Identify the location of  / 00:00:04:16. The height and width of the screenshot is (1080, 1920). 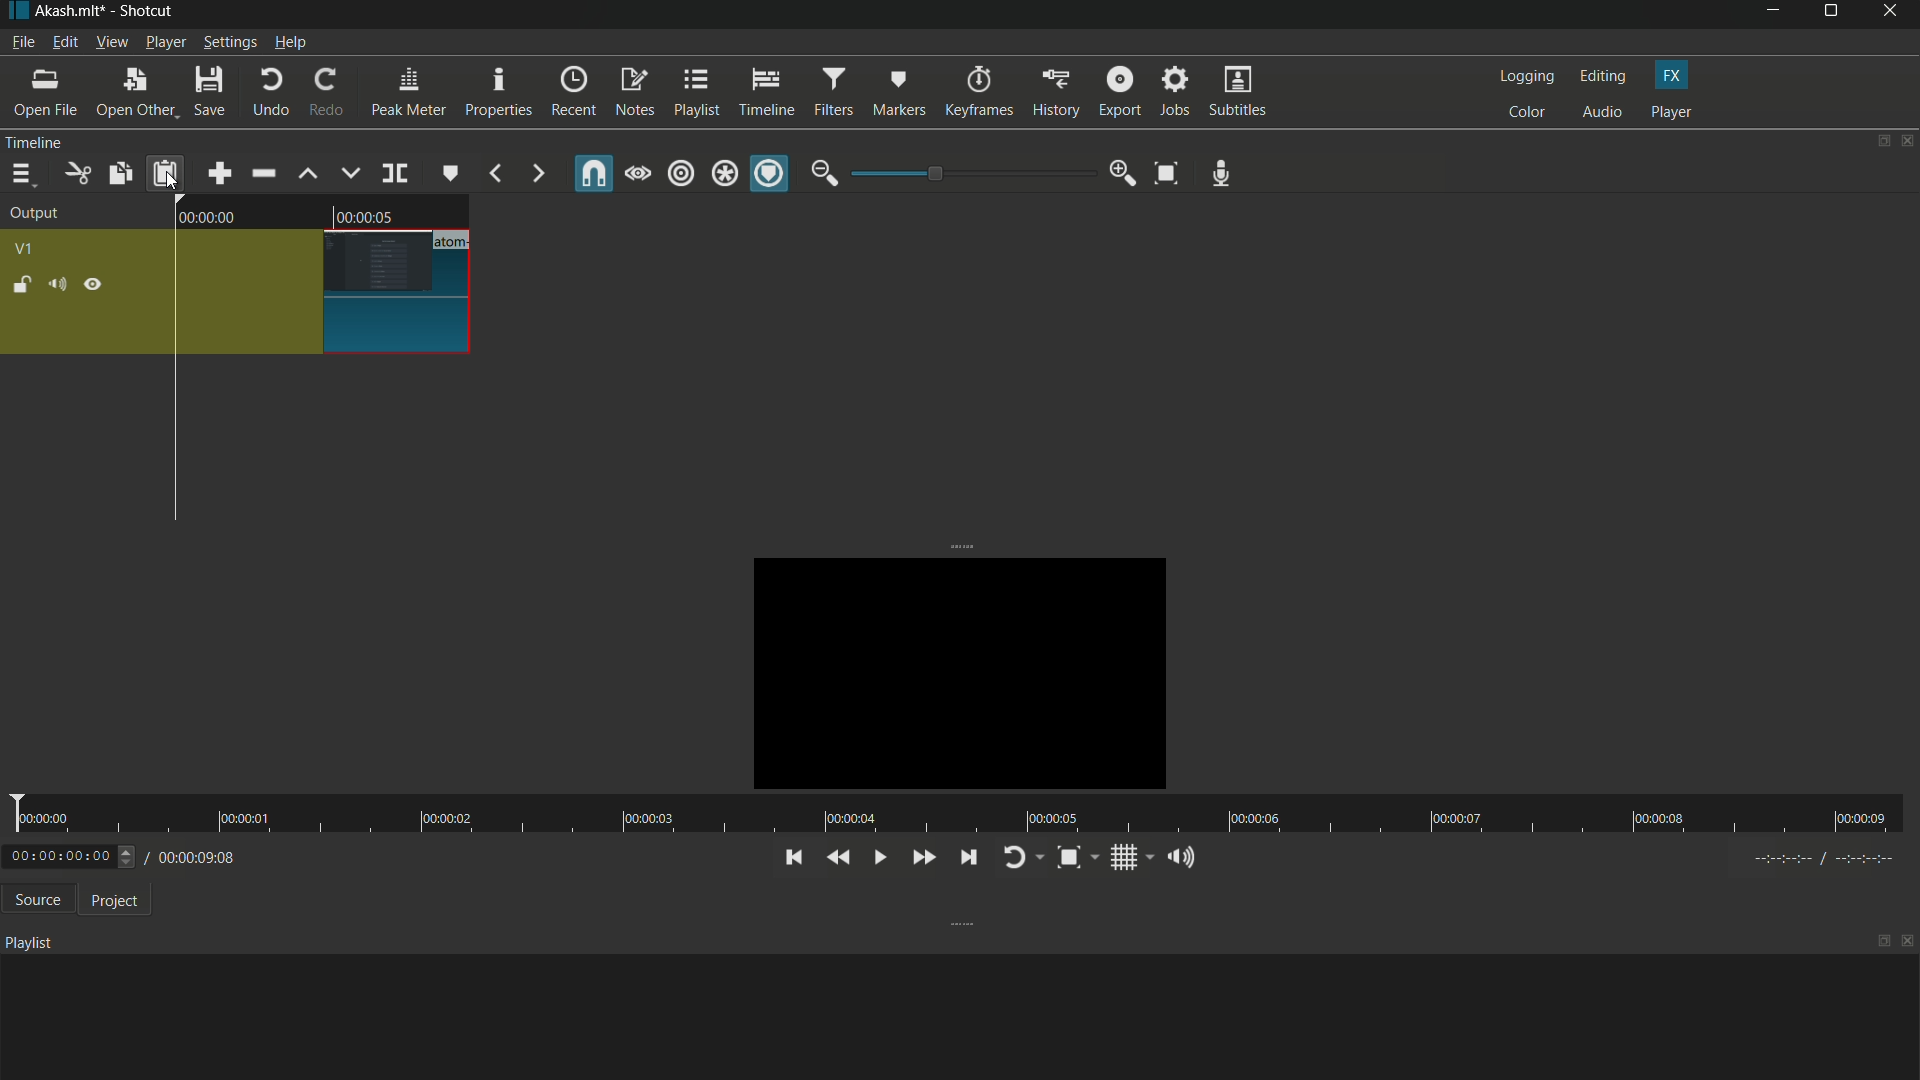
(200, 856).